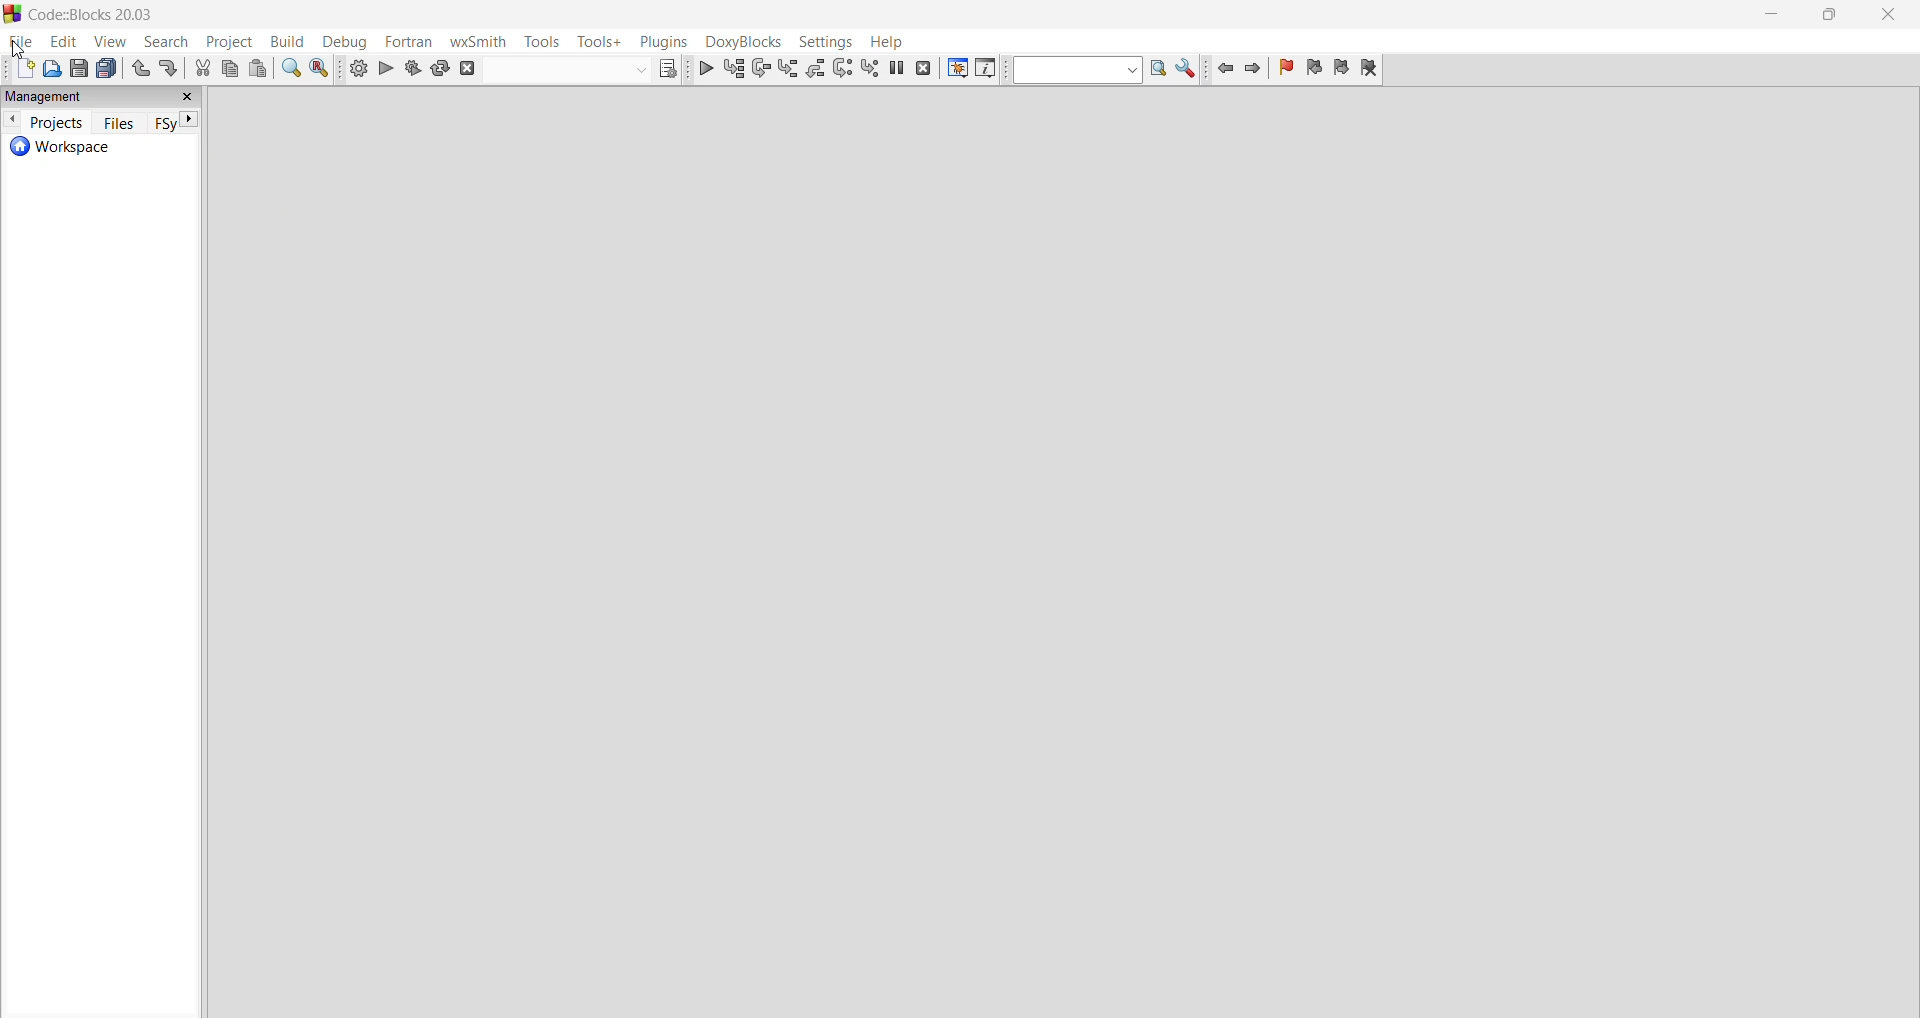 This screenshot has height=1018, width=1920. What do you see at coordinates (1314, 69) in the screenshot?
I see `previous bookmark` at bounding box center [1314, 69].